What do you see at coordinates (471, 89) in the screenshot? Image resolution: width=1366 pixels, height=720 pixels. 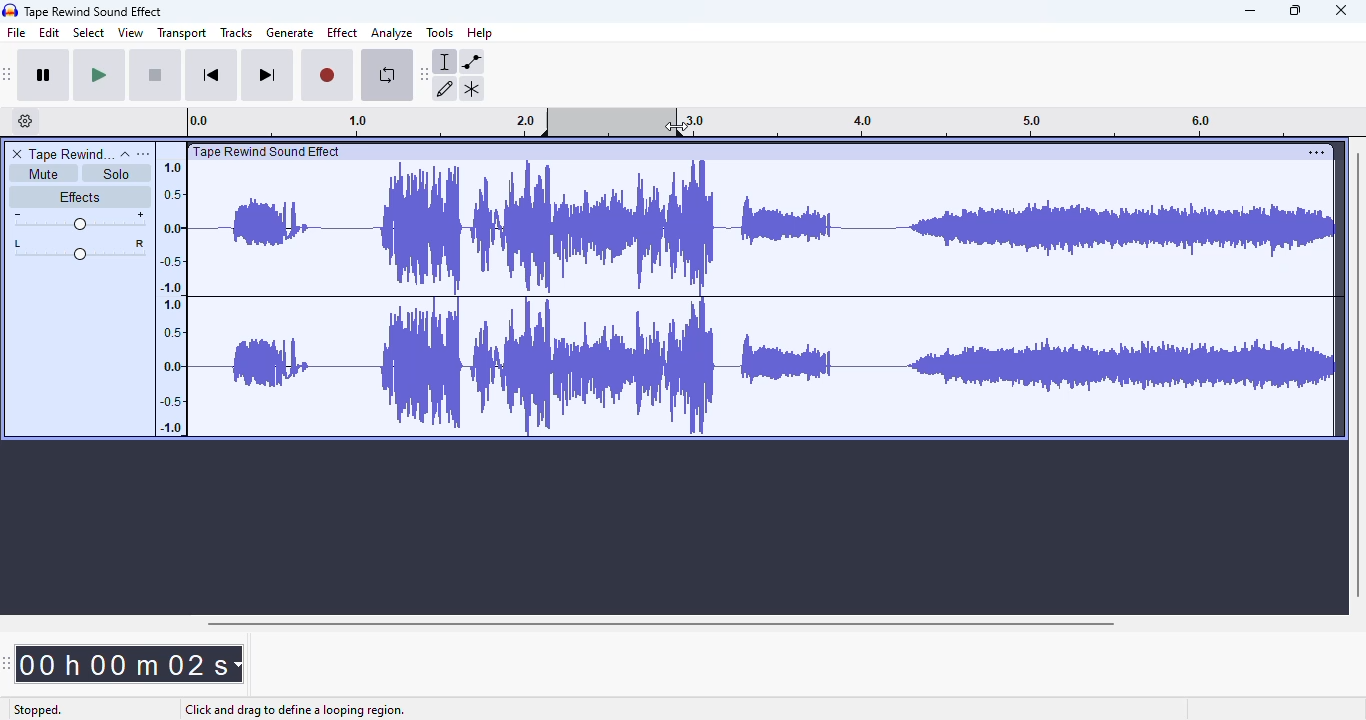 I see `multi-tool` at bounding box center [471, 89].